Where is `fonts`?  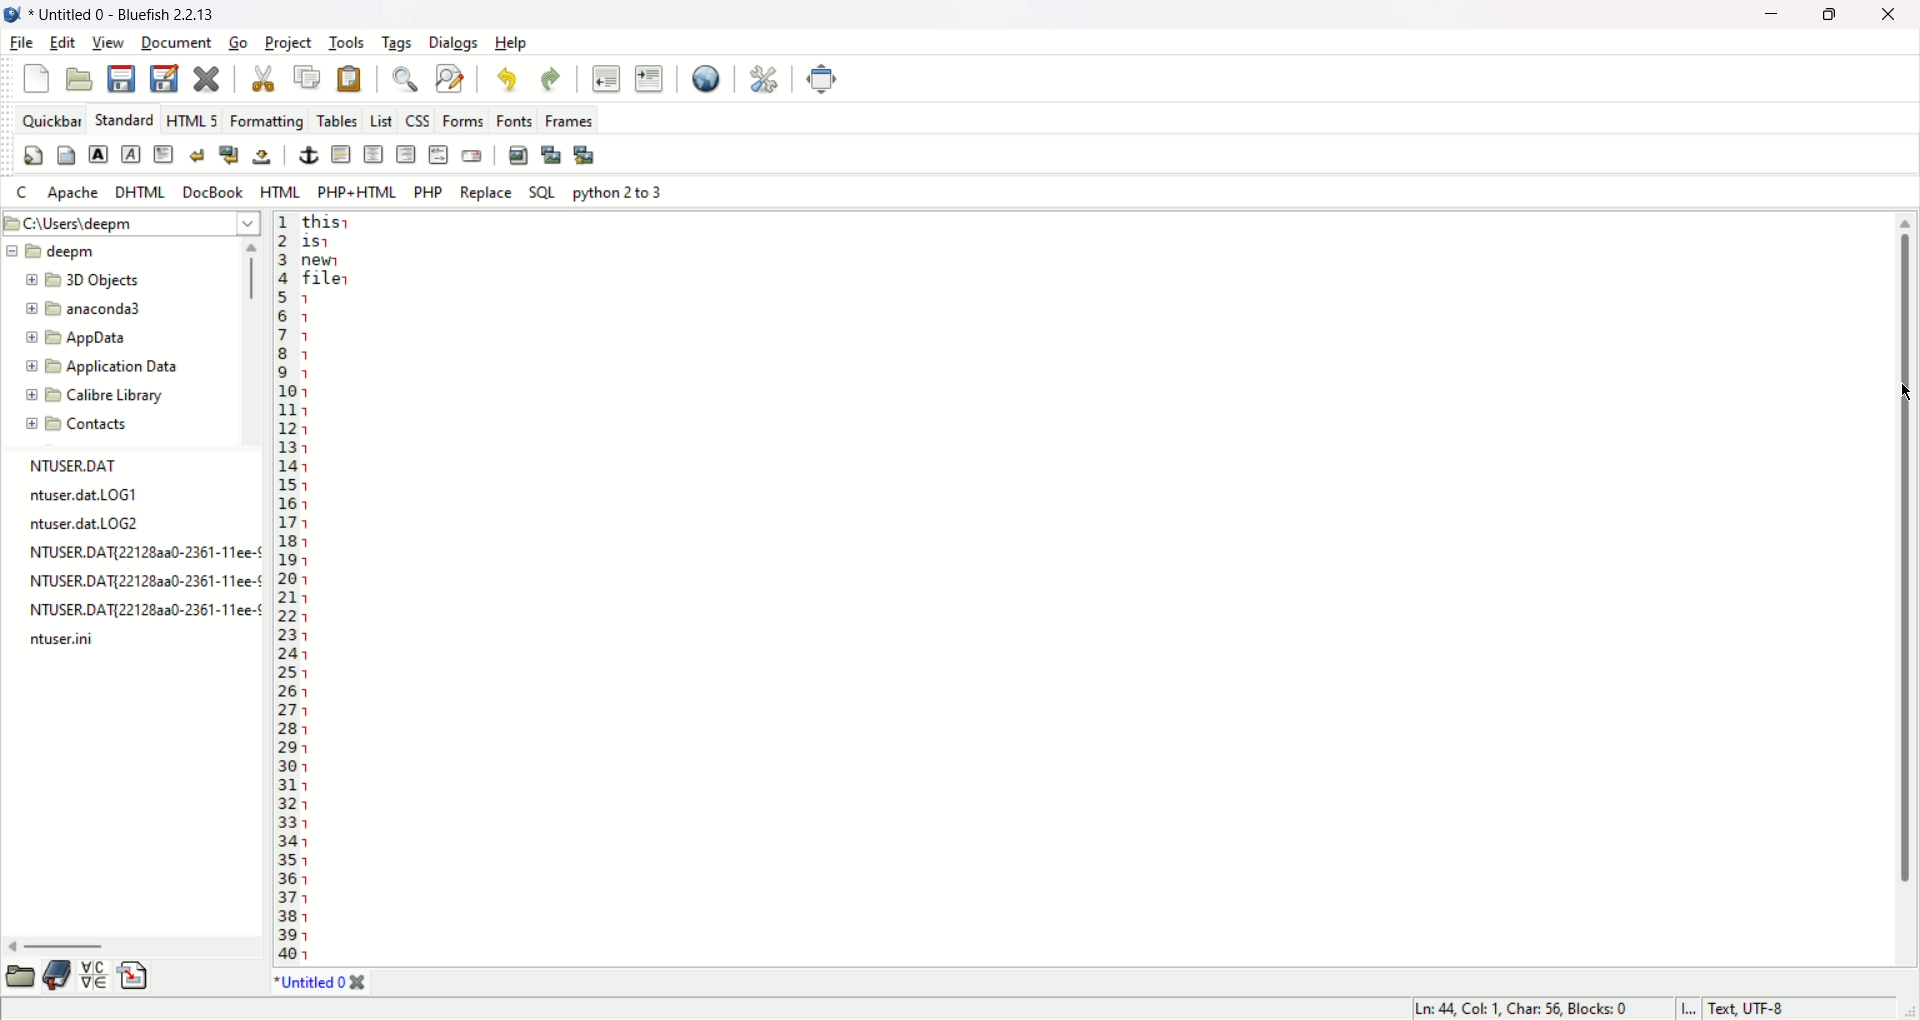 fonts is located at coordinates (514, 119).